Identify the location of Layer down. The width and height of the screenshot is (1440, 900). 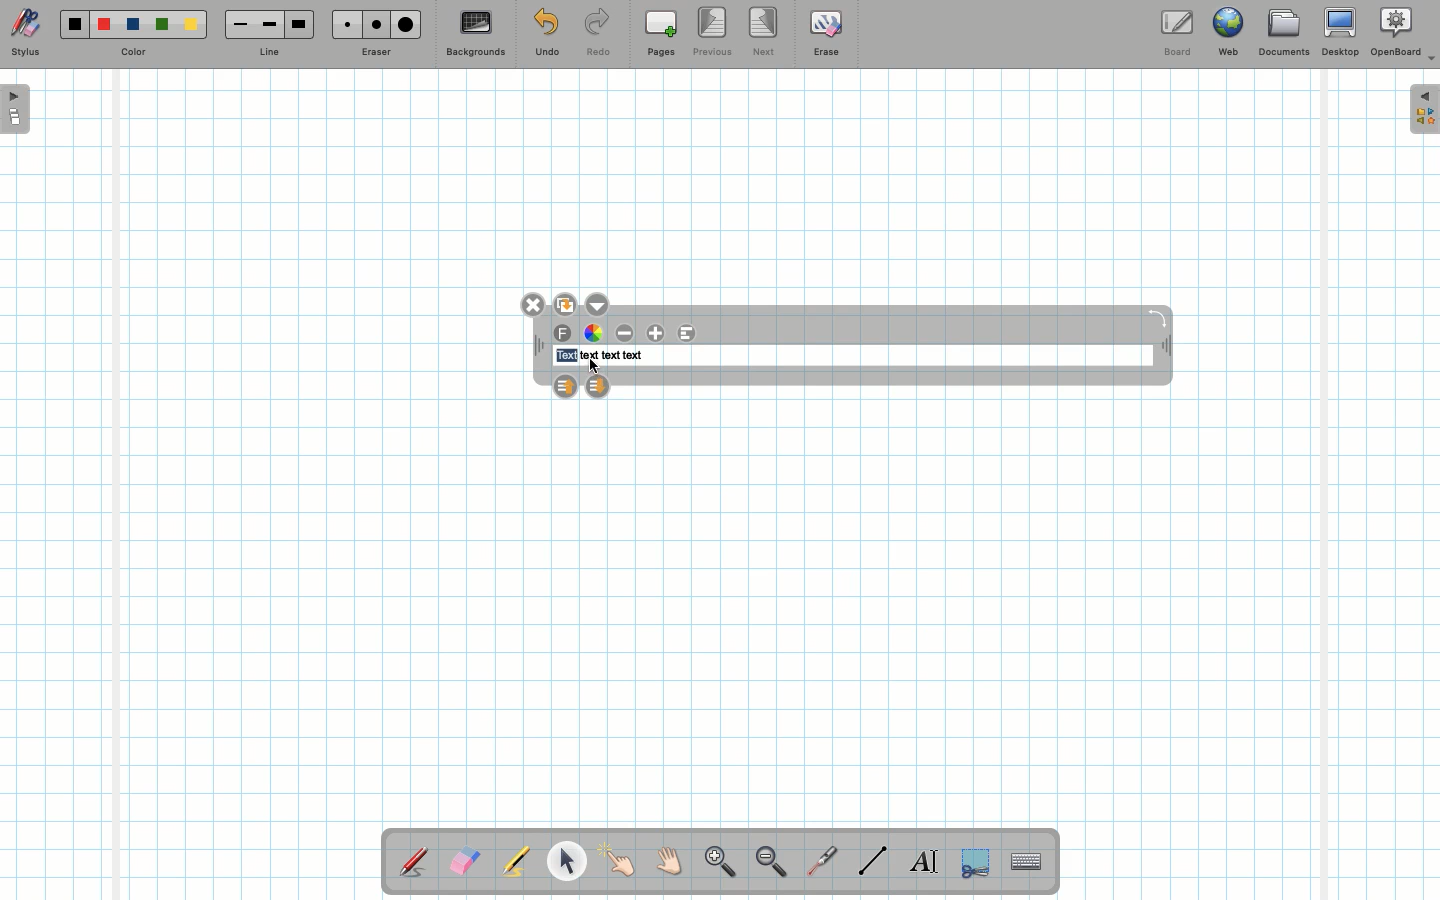
(599, 387).